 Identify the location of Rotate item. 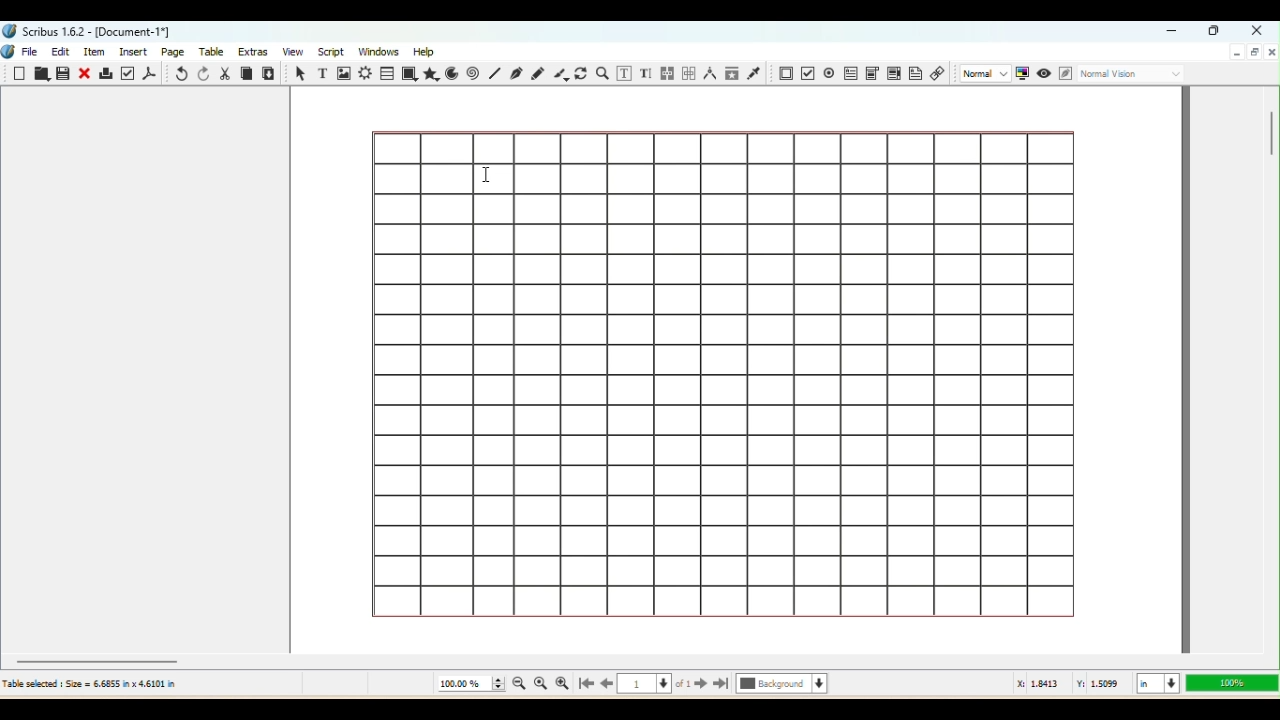
(581, 74).